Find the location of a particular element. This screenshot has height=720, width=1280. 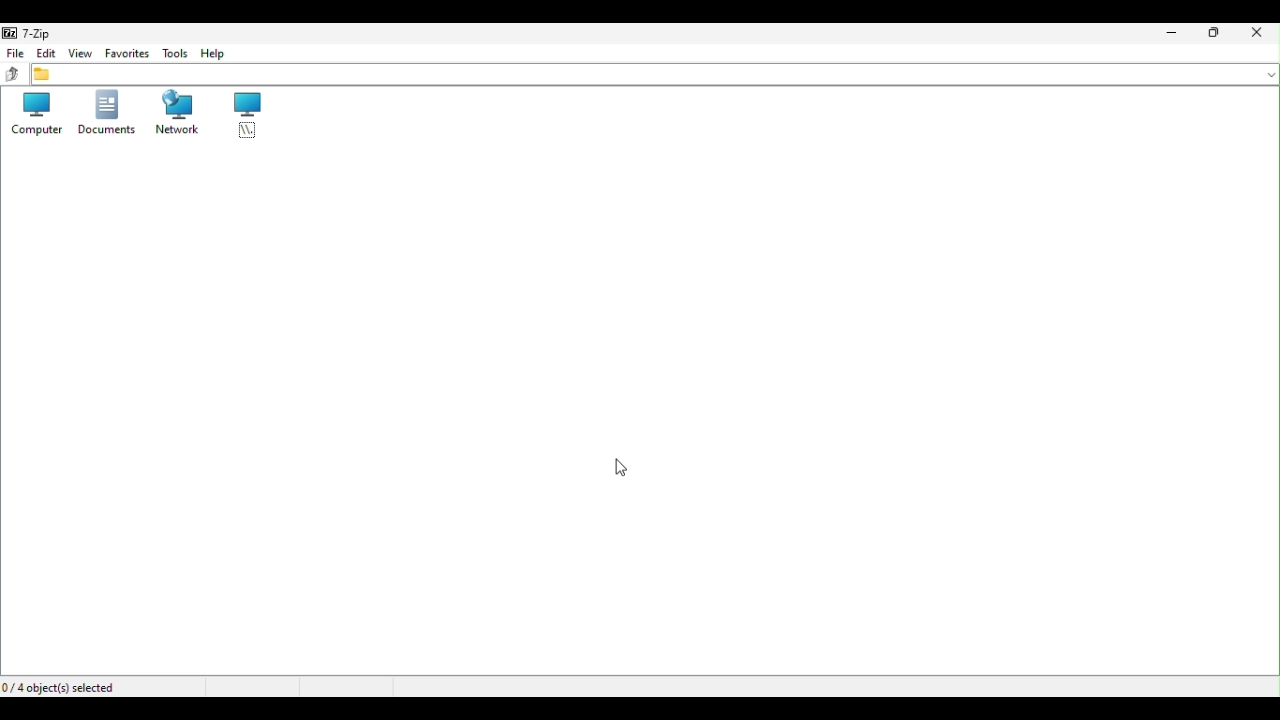

close is located at coordinates (1260, 35).